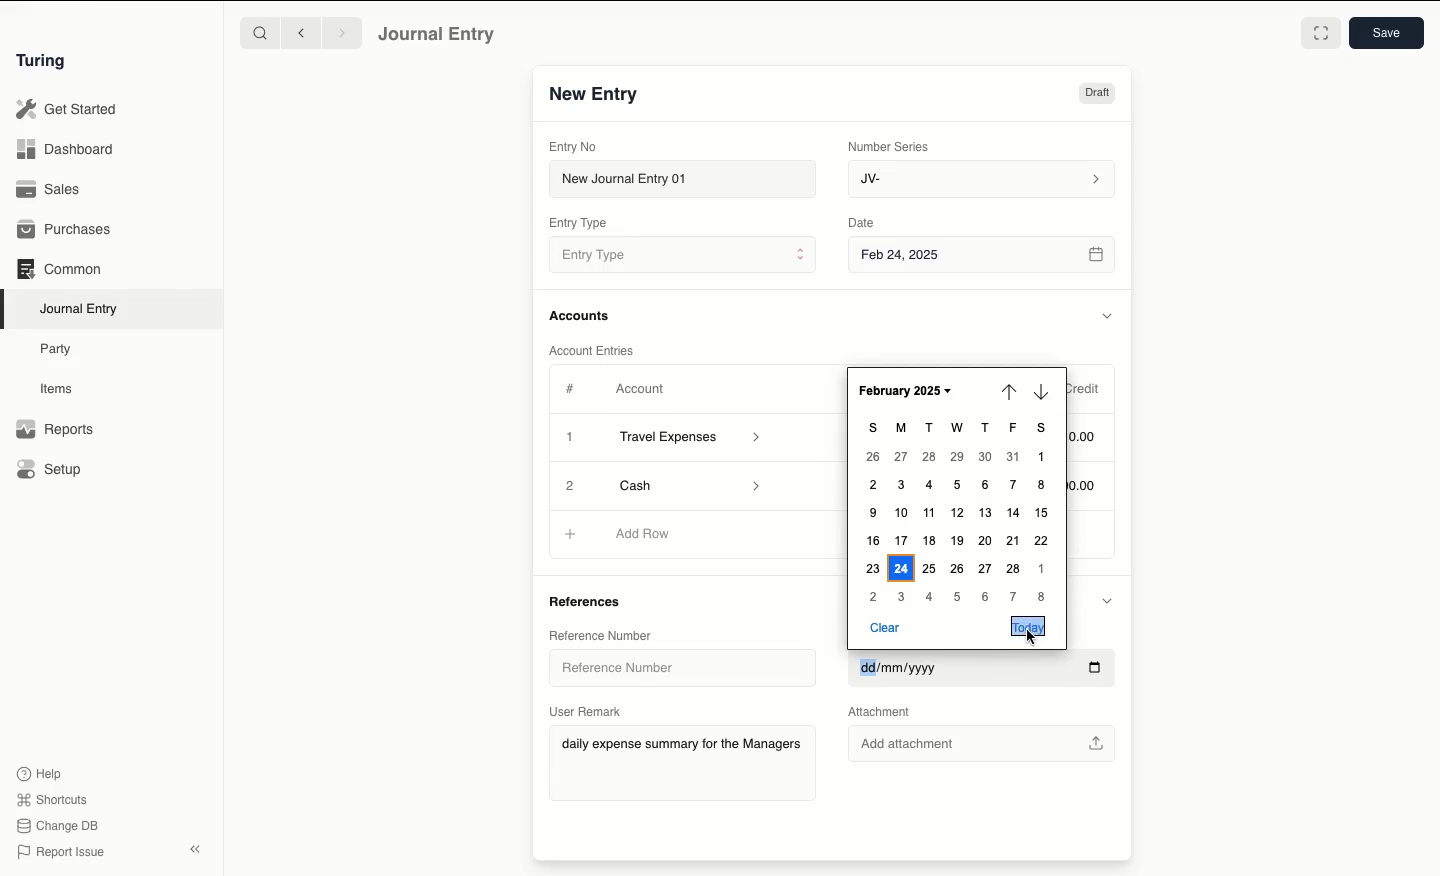  What do you see at coordinates (65, 150) in the screenshot?
I see `Dashboard` at bounding box center [65, 150].